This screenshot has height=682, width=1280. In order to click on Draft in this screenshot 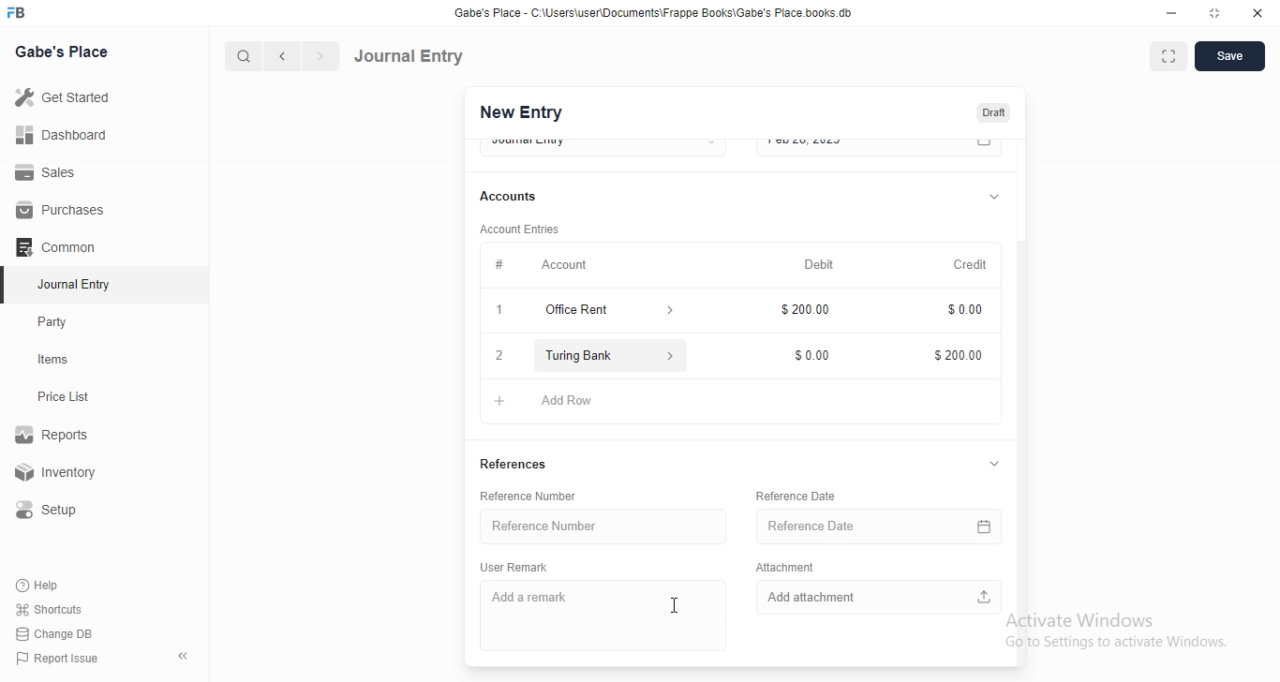, I will do `click(993, 113)`.